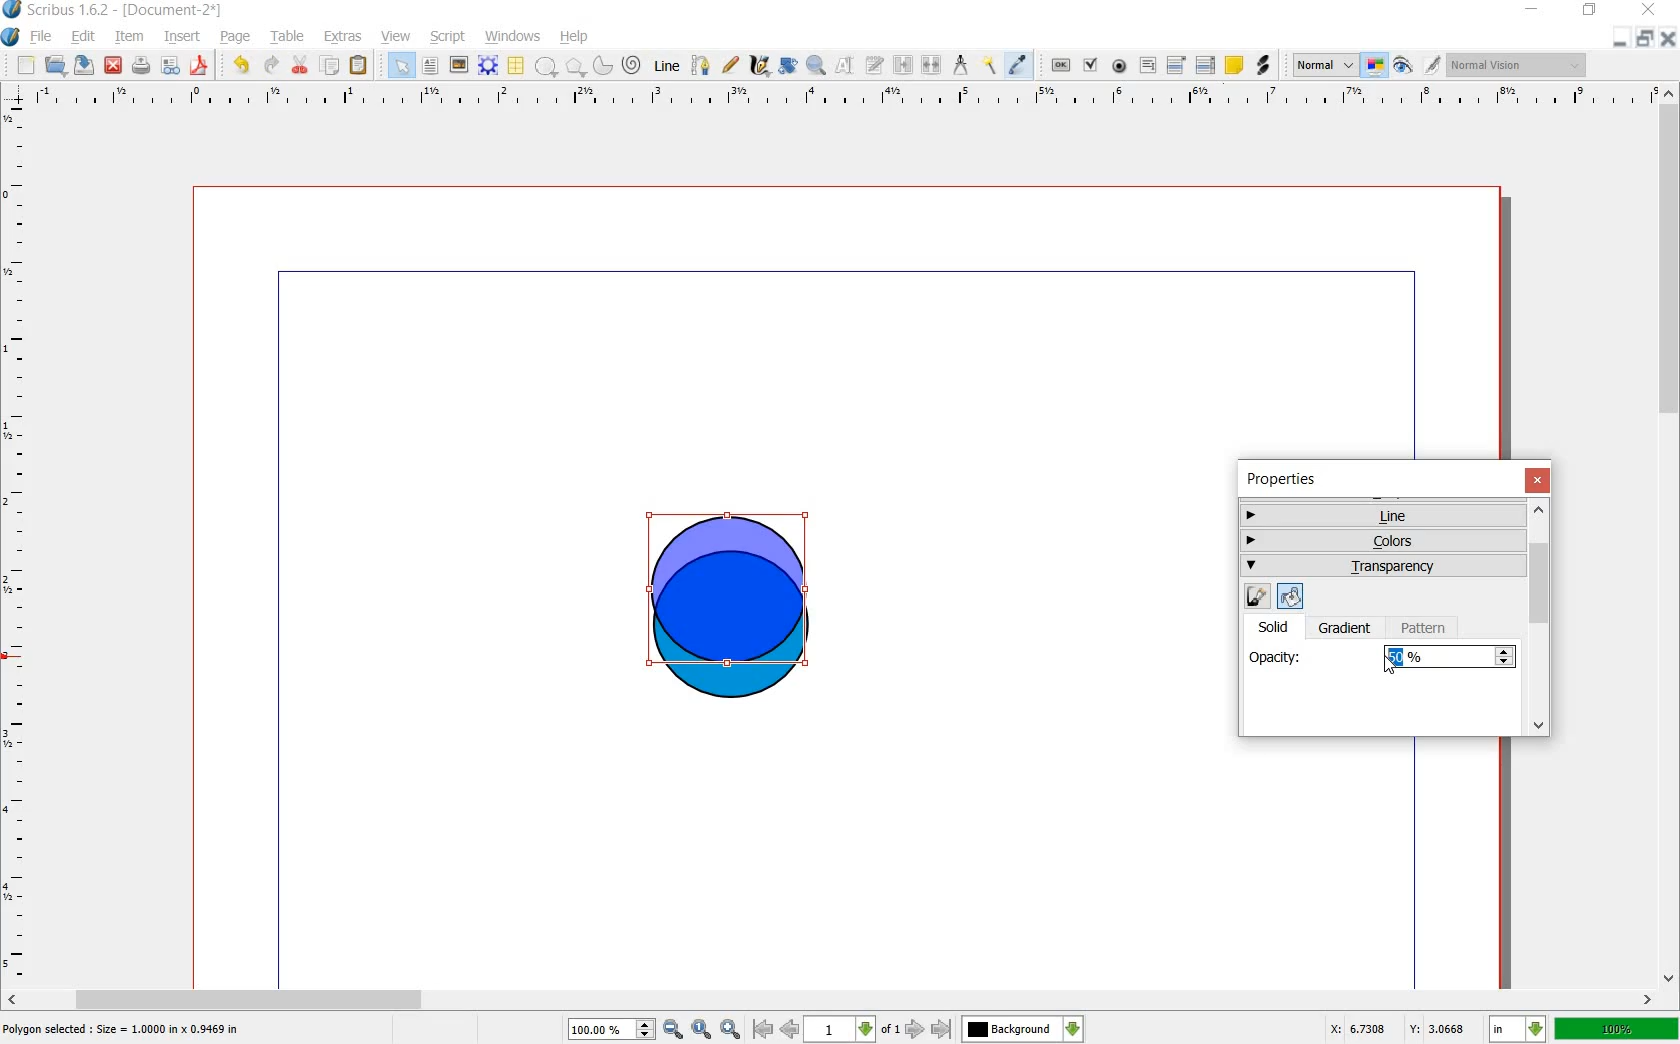 The image size is (1680, 1044). What do you see at coordinates (1089, 66) in the screenshot?
I see `pdf check box` at bounding box center [1089, 66].